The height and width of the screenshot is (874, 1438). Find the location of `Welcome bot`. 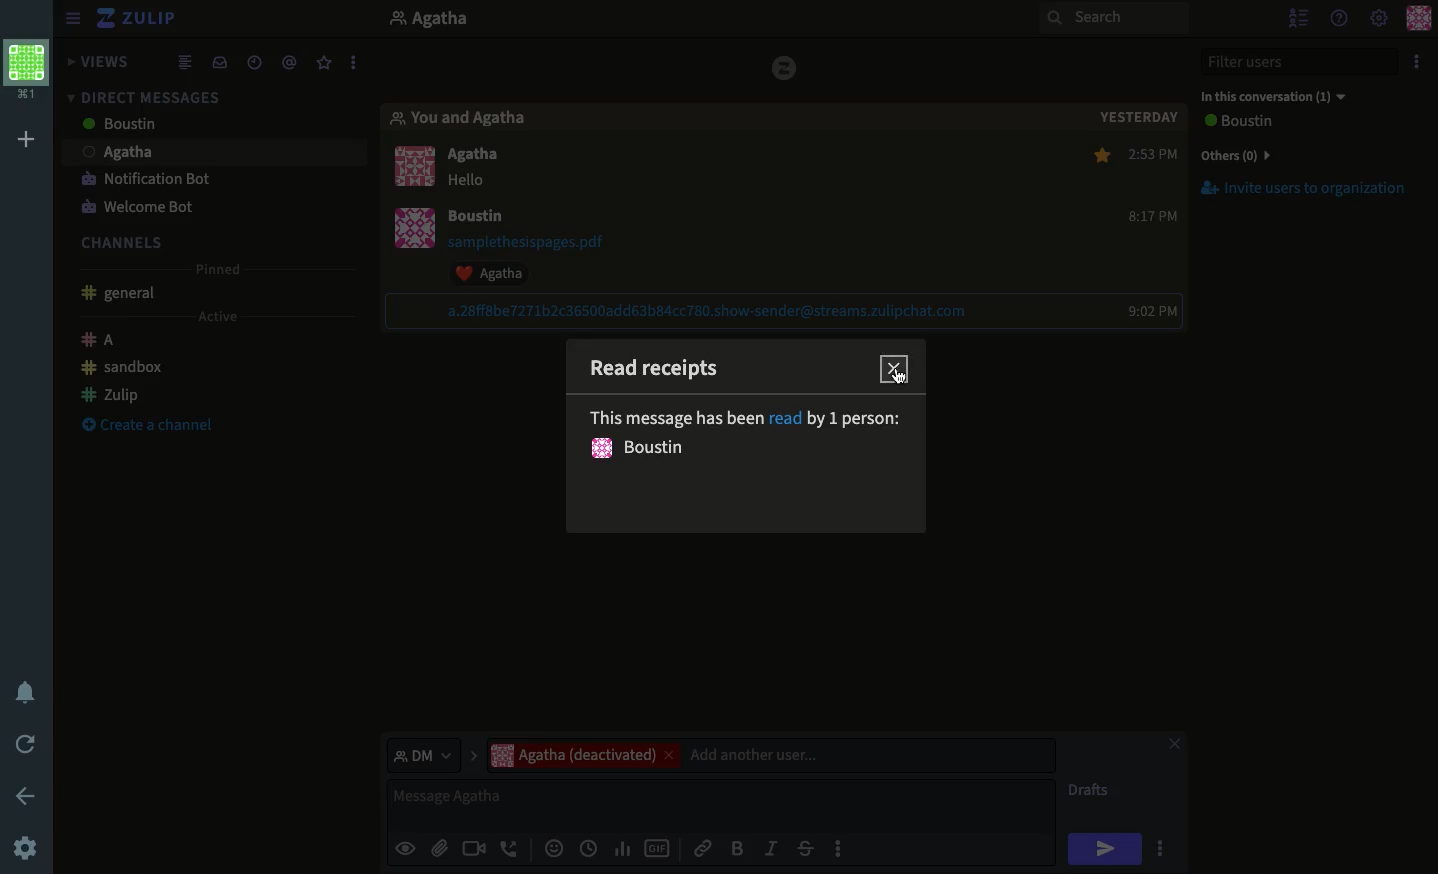

Welcome bot is located at coordinates (137, 207).